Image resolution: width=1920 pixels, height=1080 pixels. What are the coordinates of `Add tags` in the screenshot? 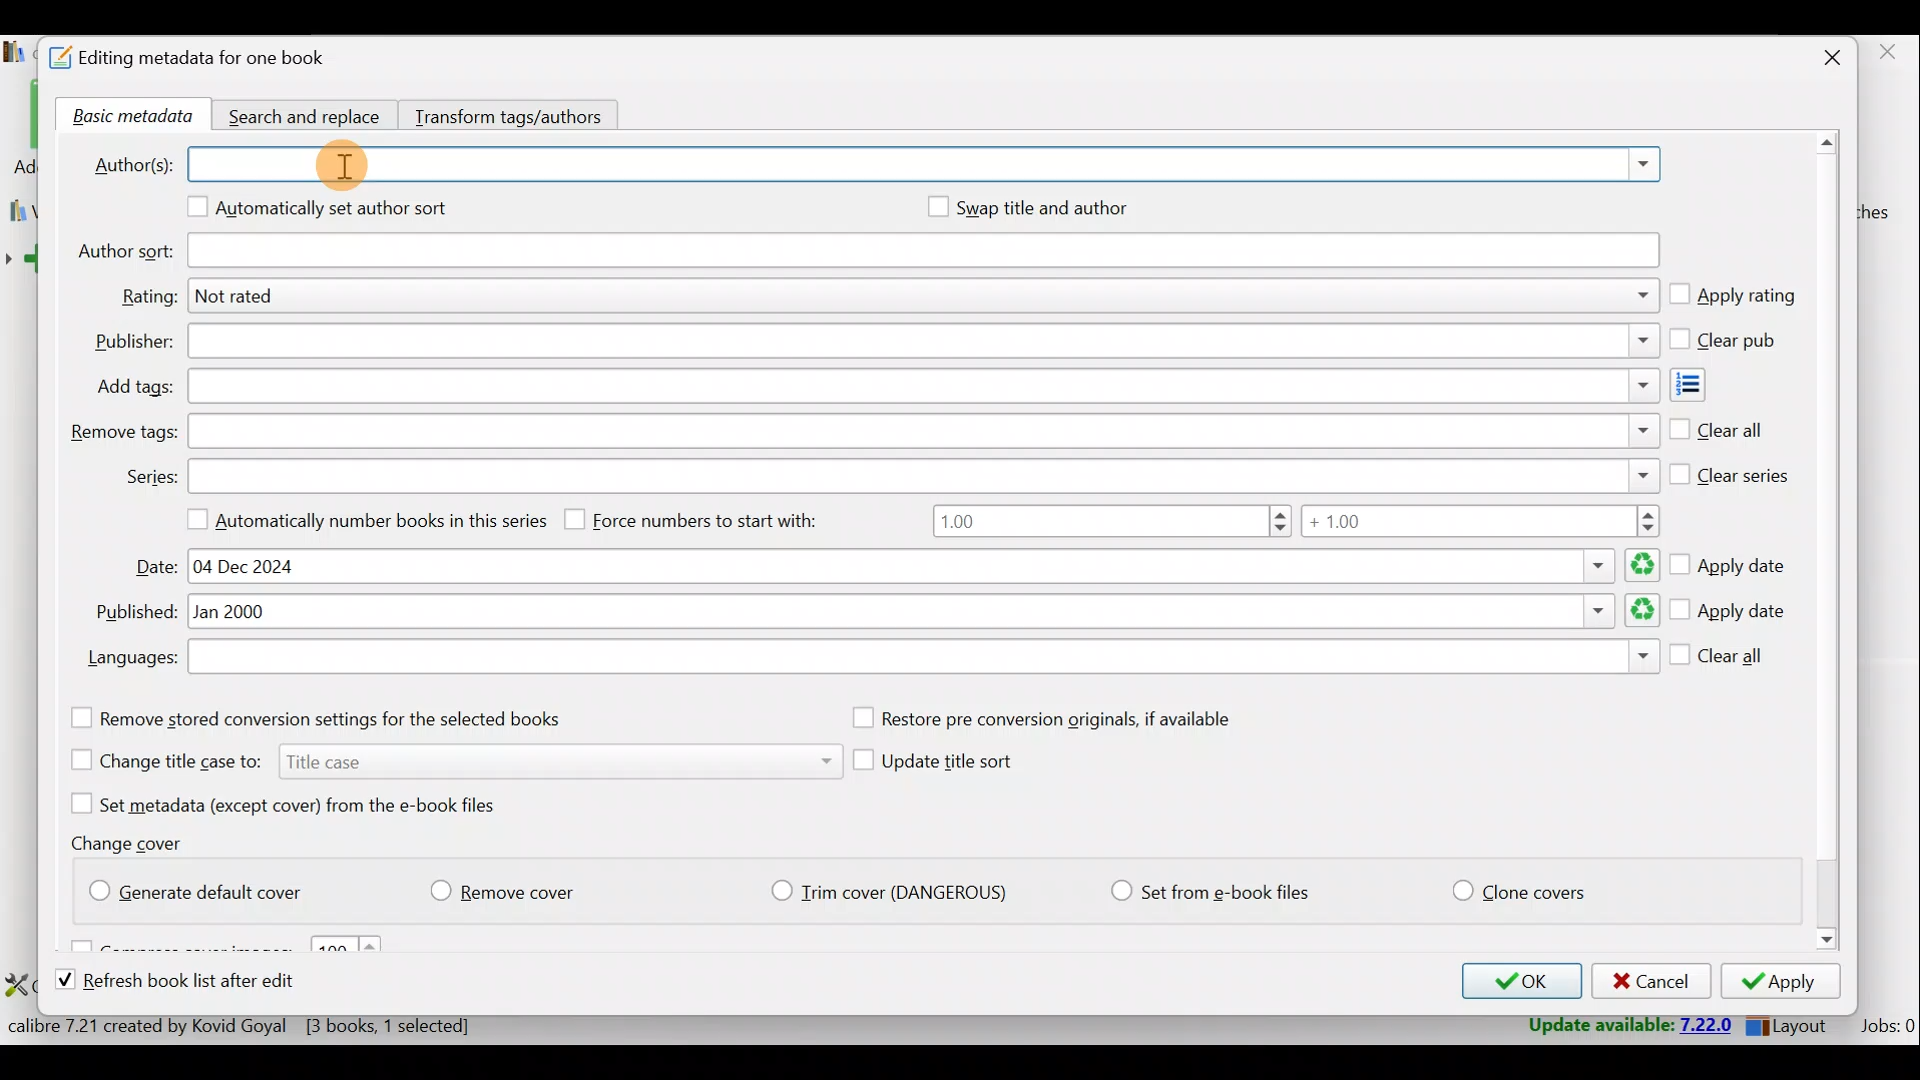 It's located at (920, 387).